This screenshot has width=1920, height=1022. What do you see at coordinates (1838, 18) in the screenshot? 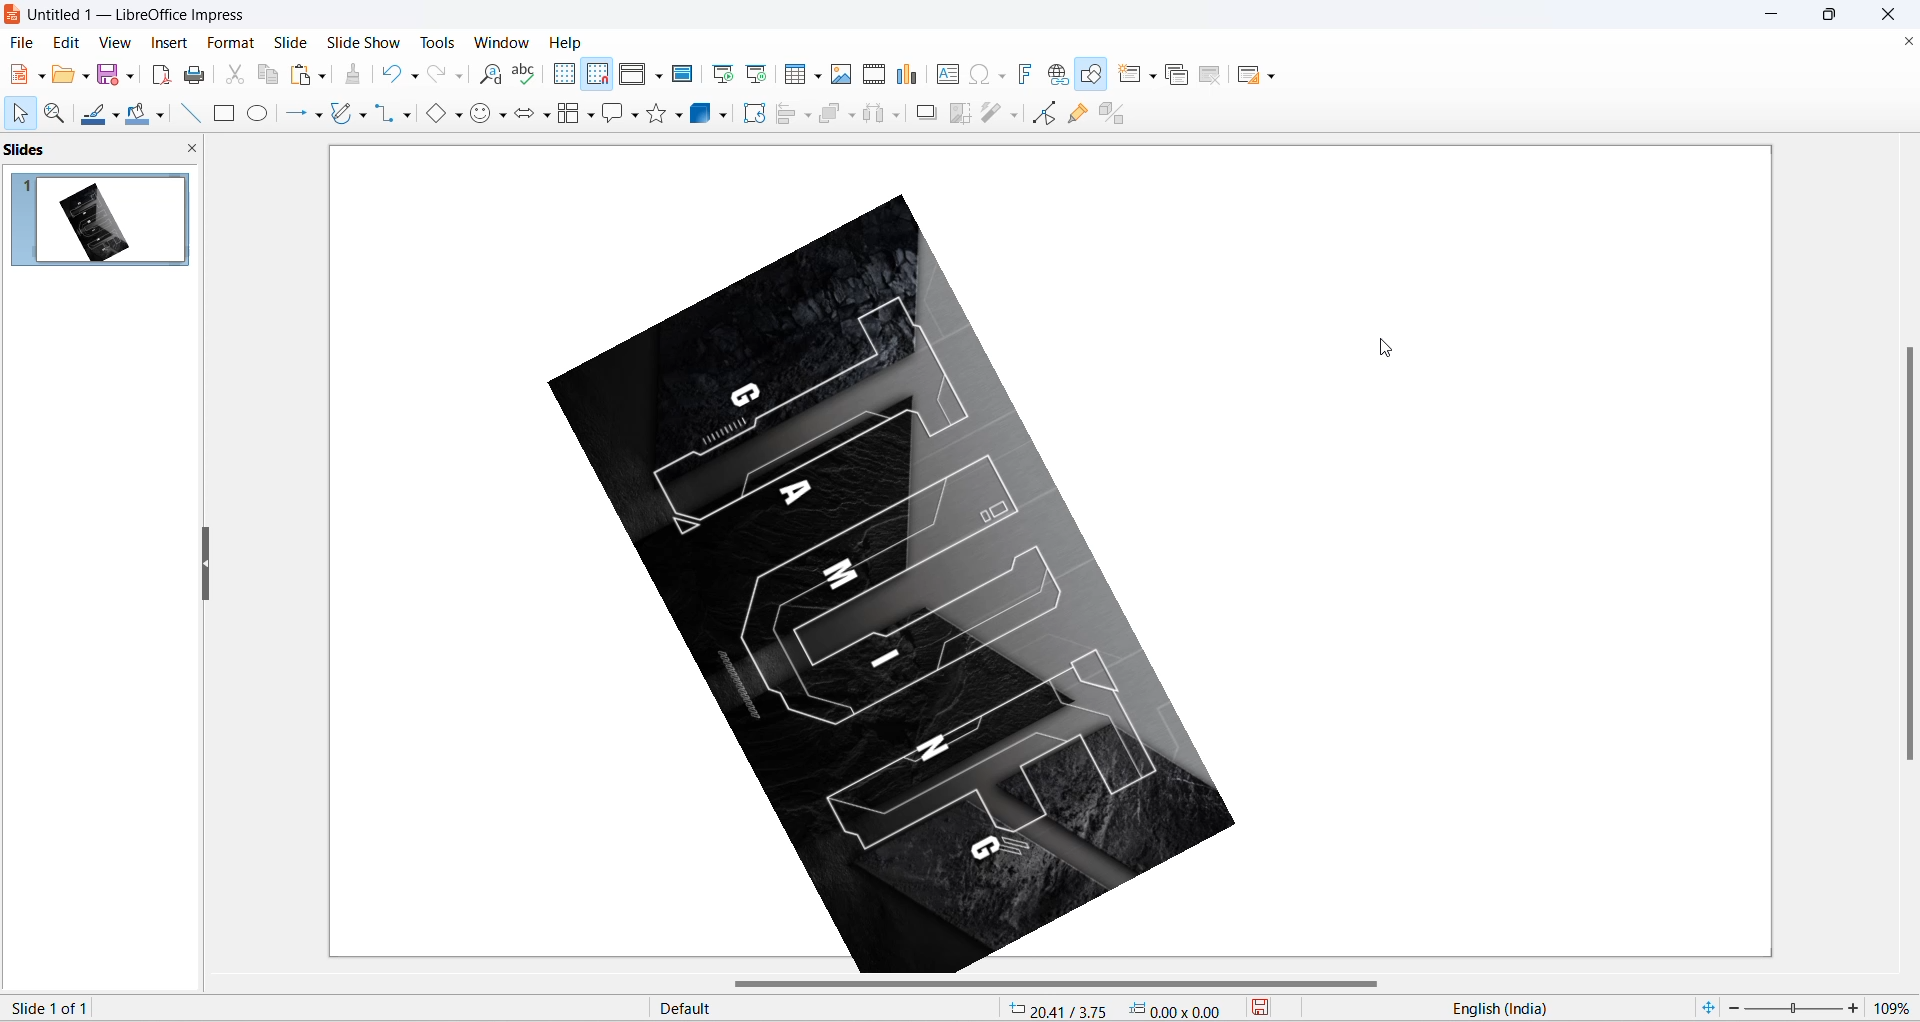
I see `maximize` at bounding box center [1838, 18].